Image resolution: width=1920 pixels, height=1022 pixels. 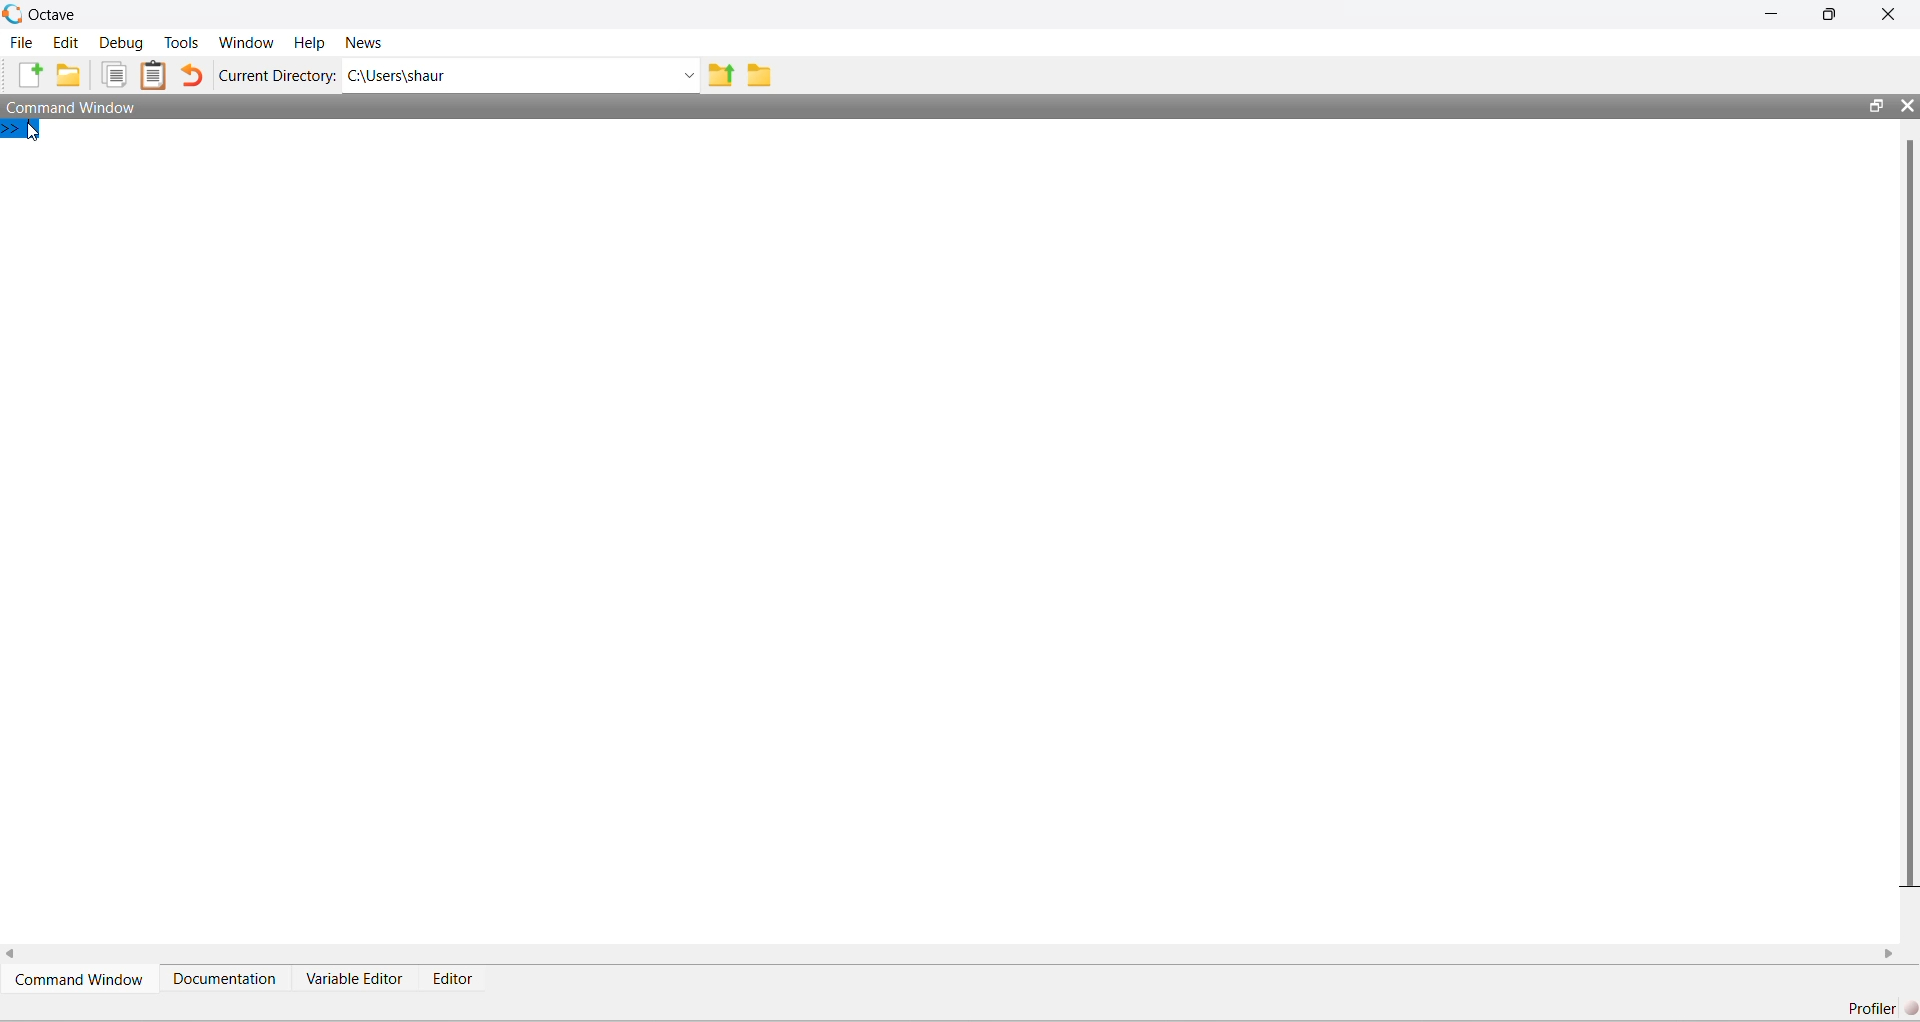 I want to click on Octave, so click(x=52, y=15).